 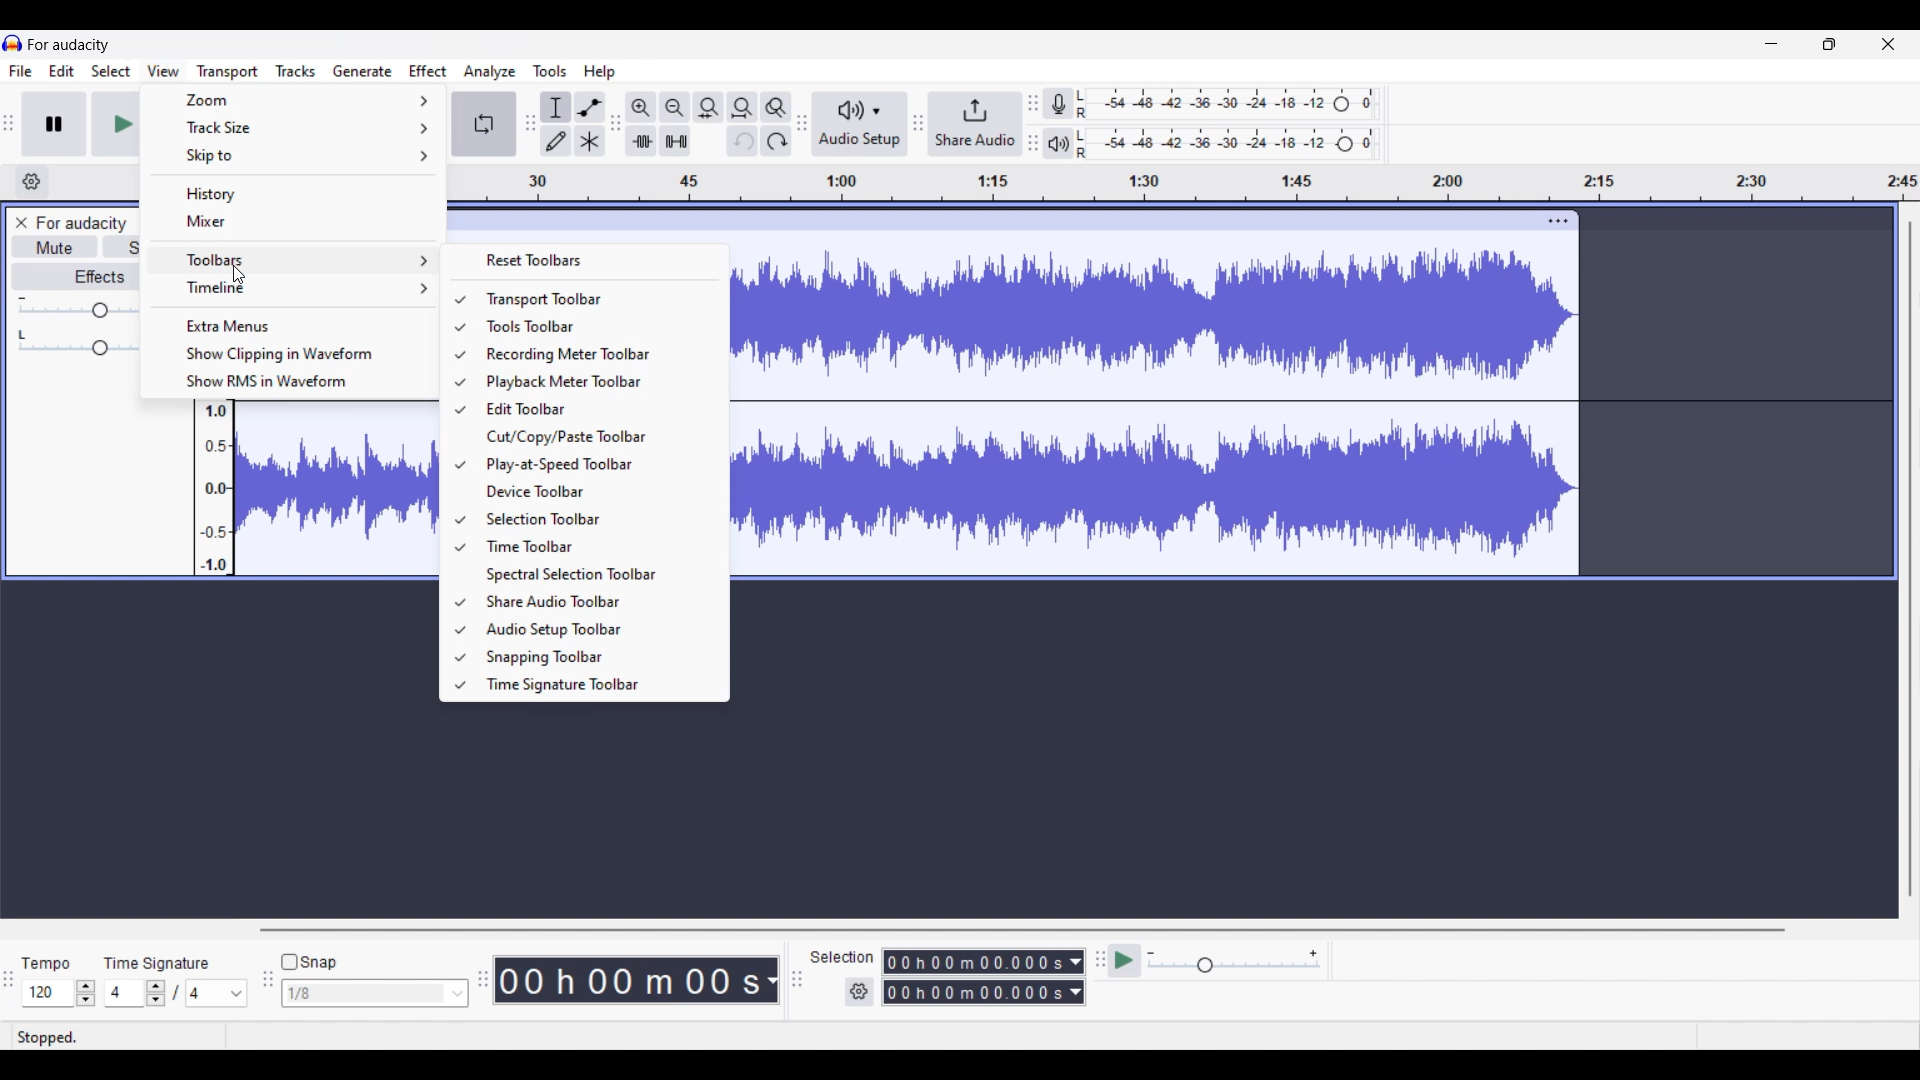 What do you see at coordinates (75, 343) in the screenshot?
I see `Pan slider` at bounding box center [75, 343].